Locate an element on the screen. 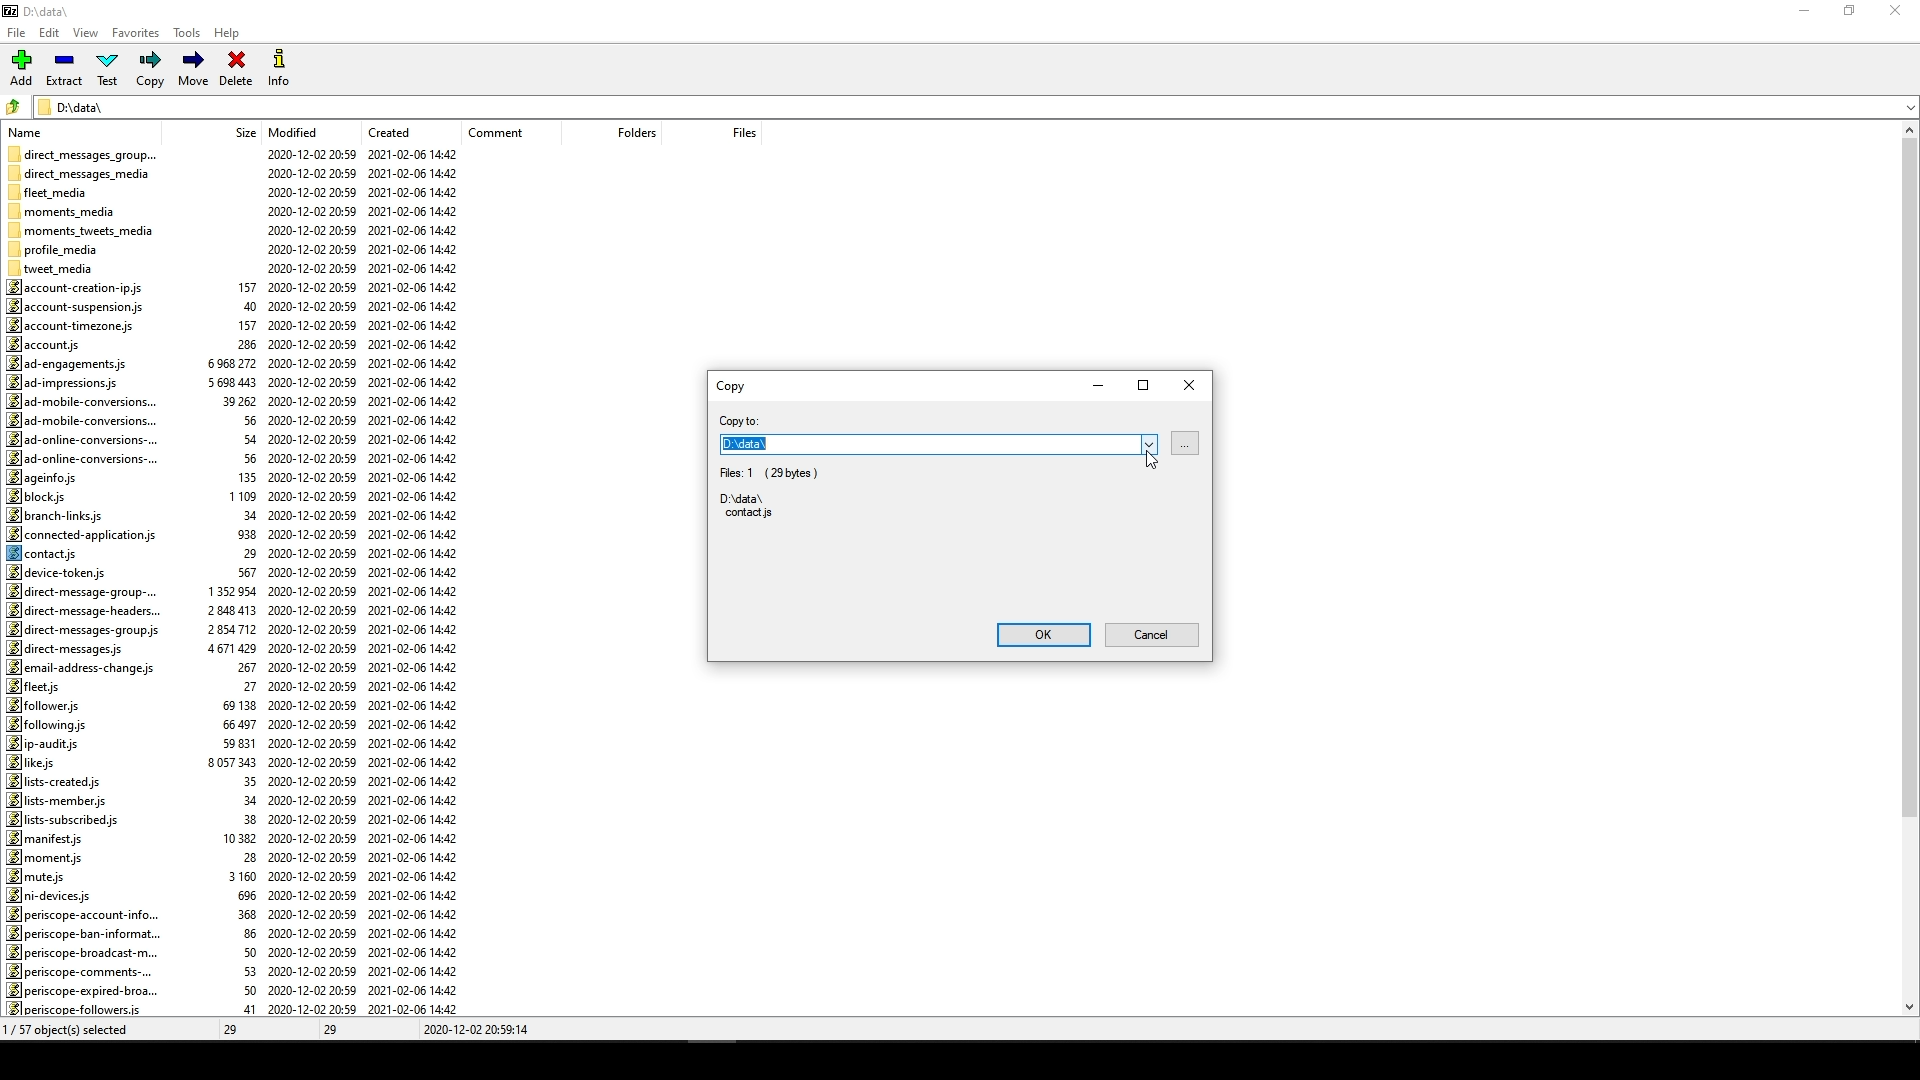  periscope-account-info is located at coordinates (89, 913).